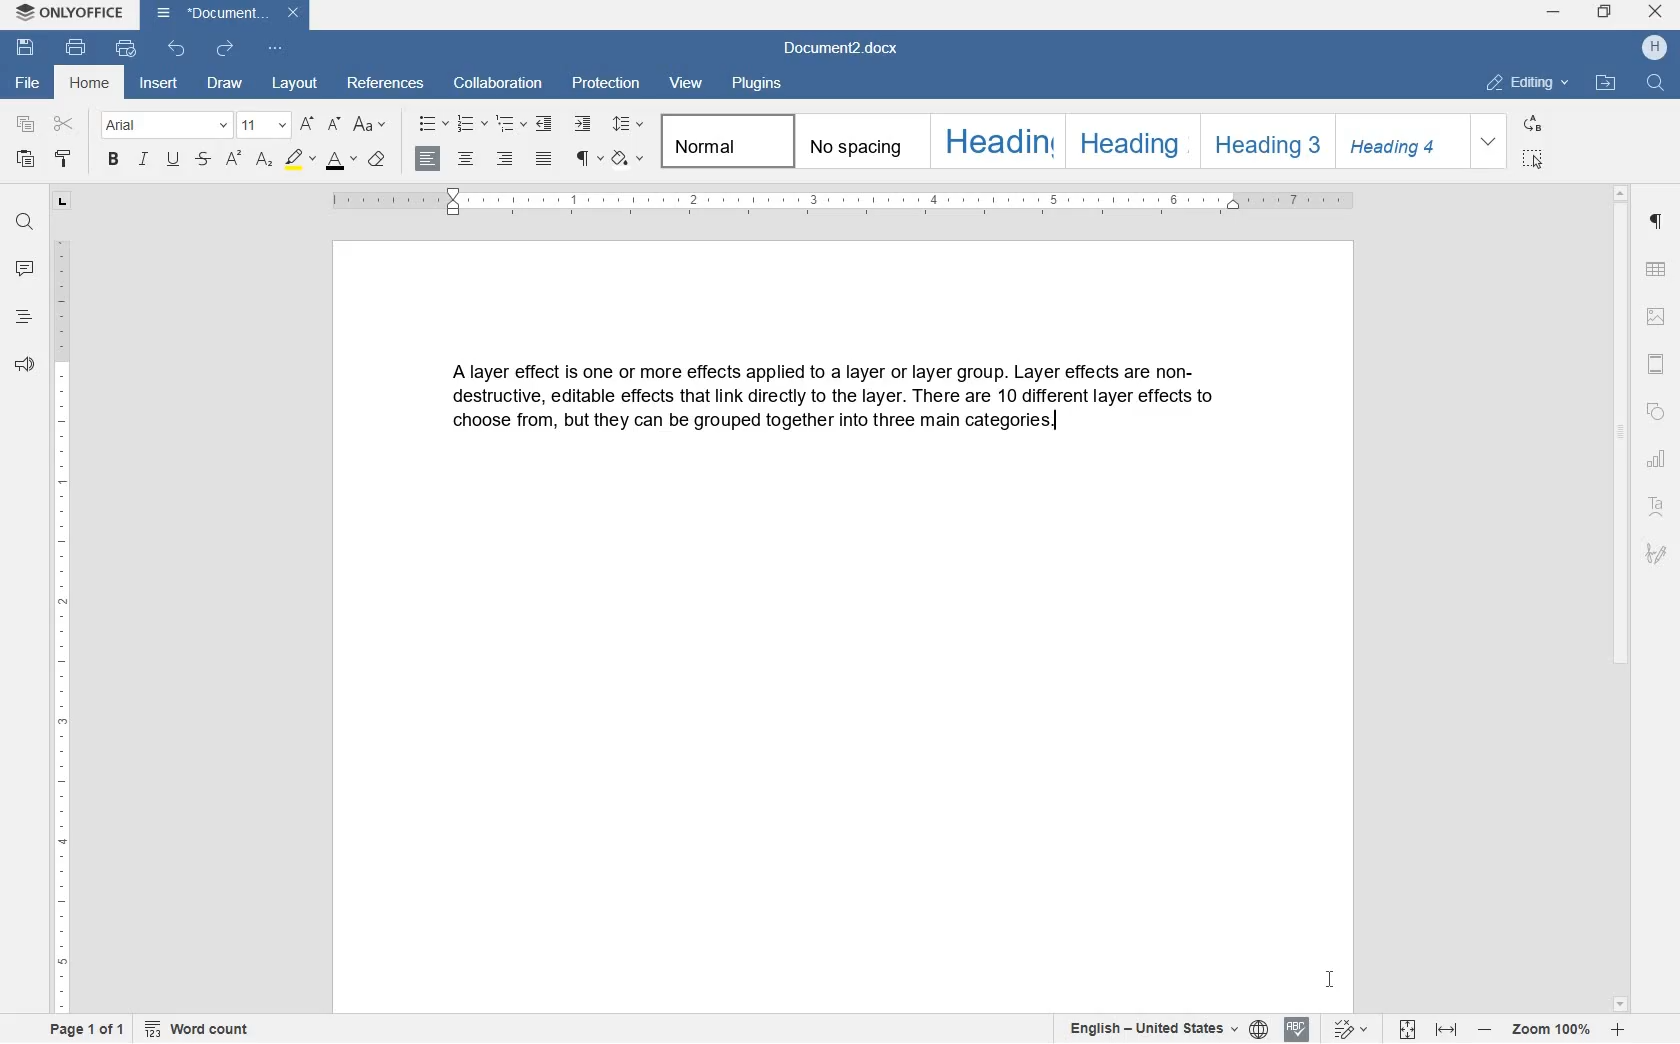 This screenshot has height=1044, width=1680. I want to click on ITALIC, so click(143, 159).